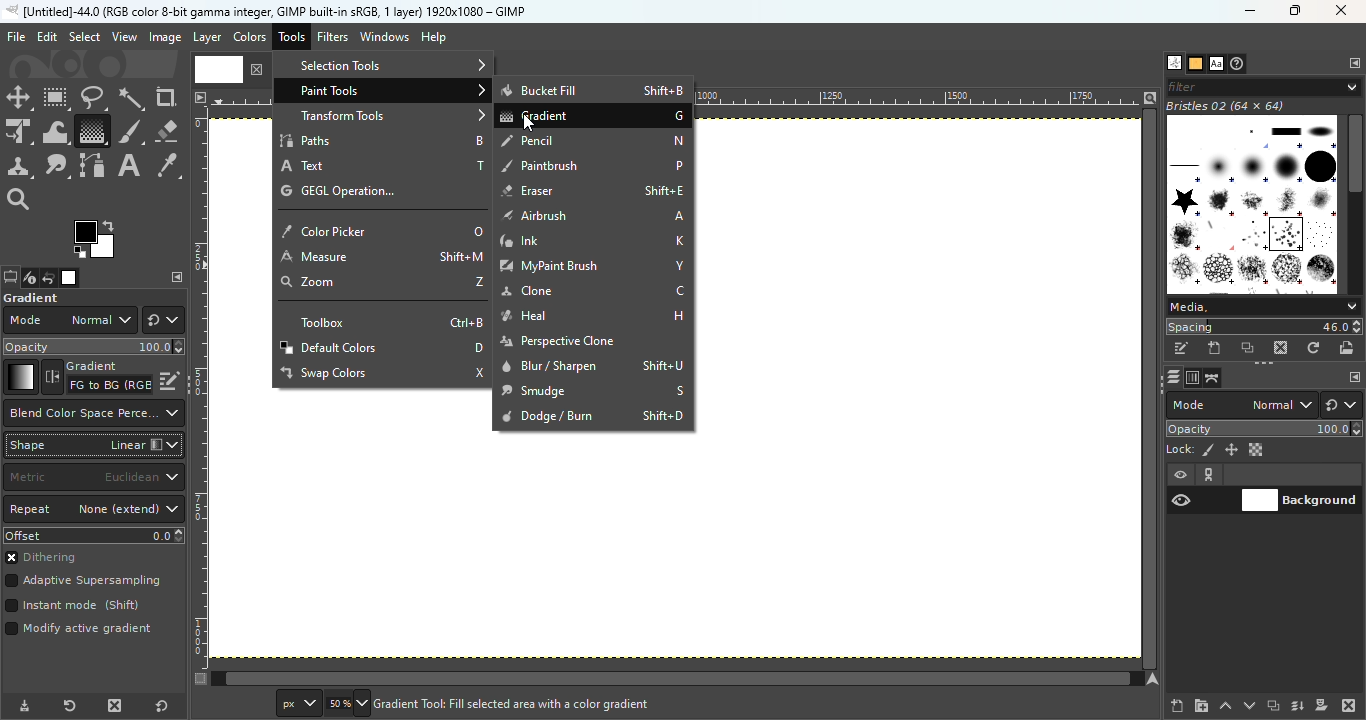  Describe the element at coordinates (19, 167) in the screenshot. I see `Clone tool` at that location.